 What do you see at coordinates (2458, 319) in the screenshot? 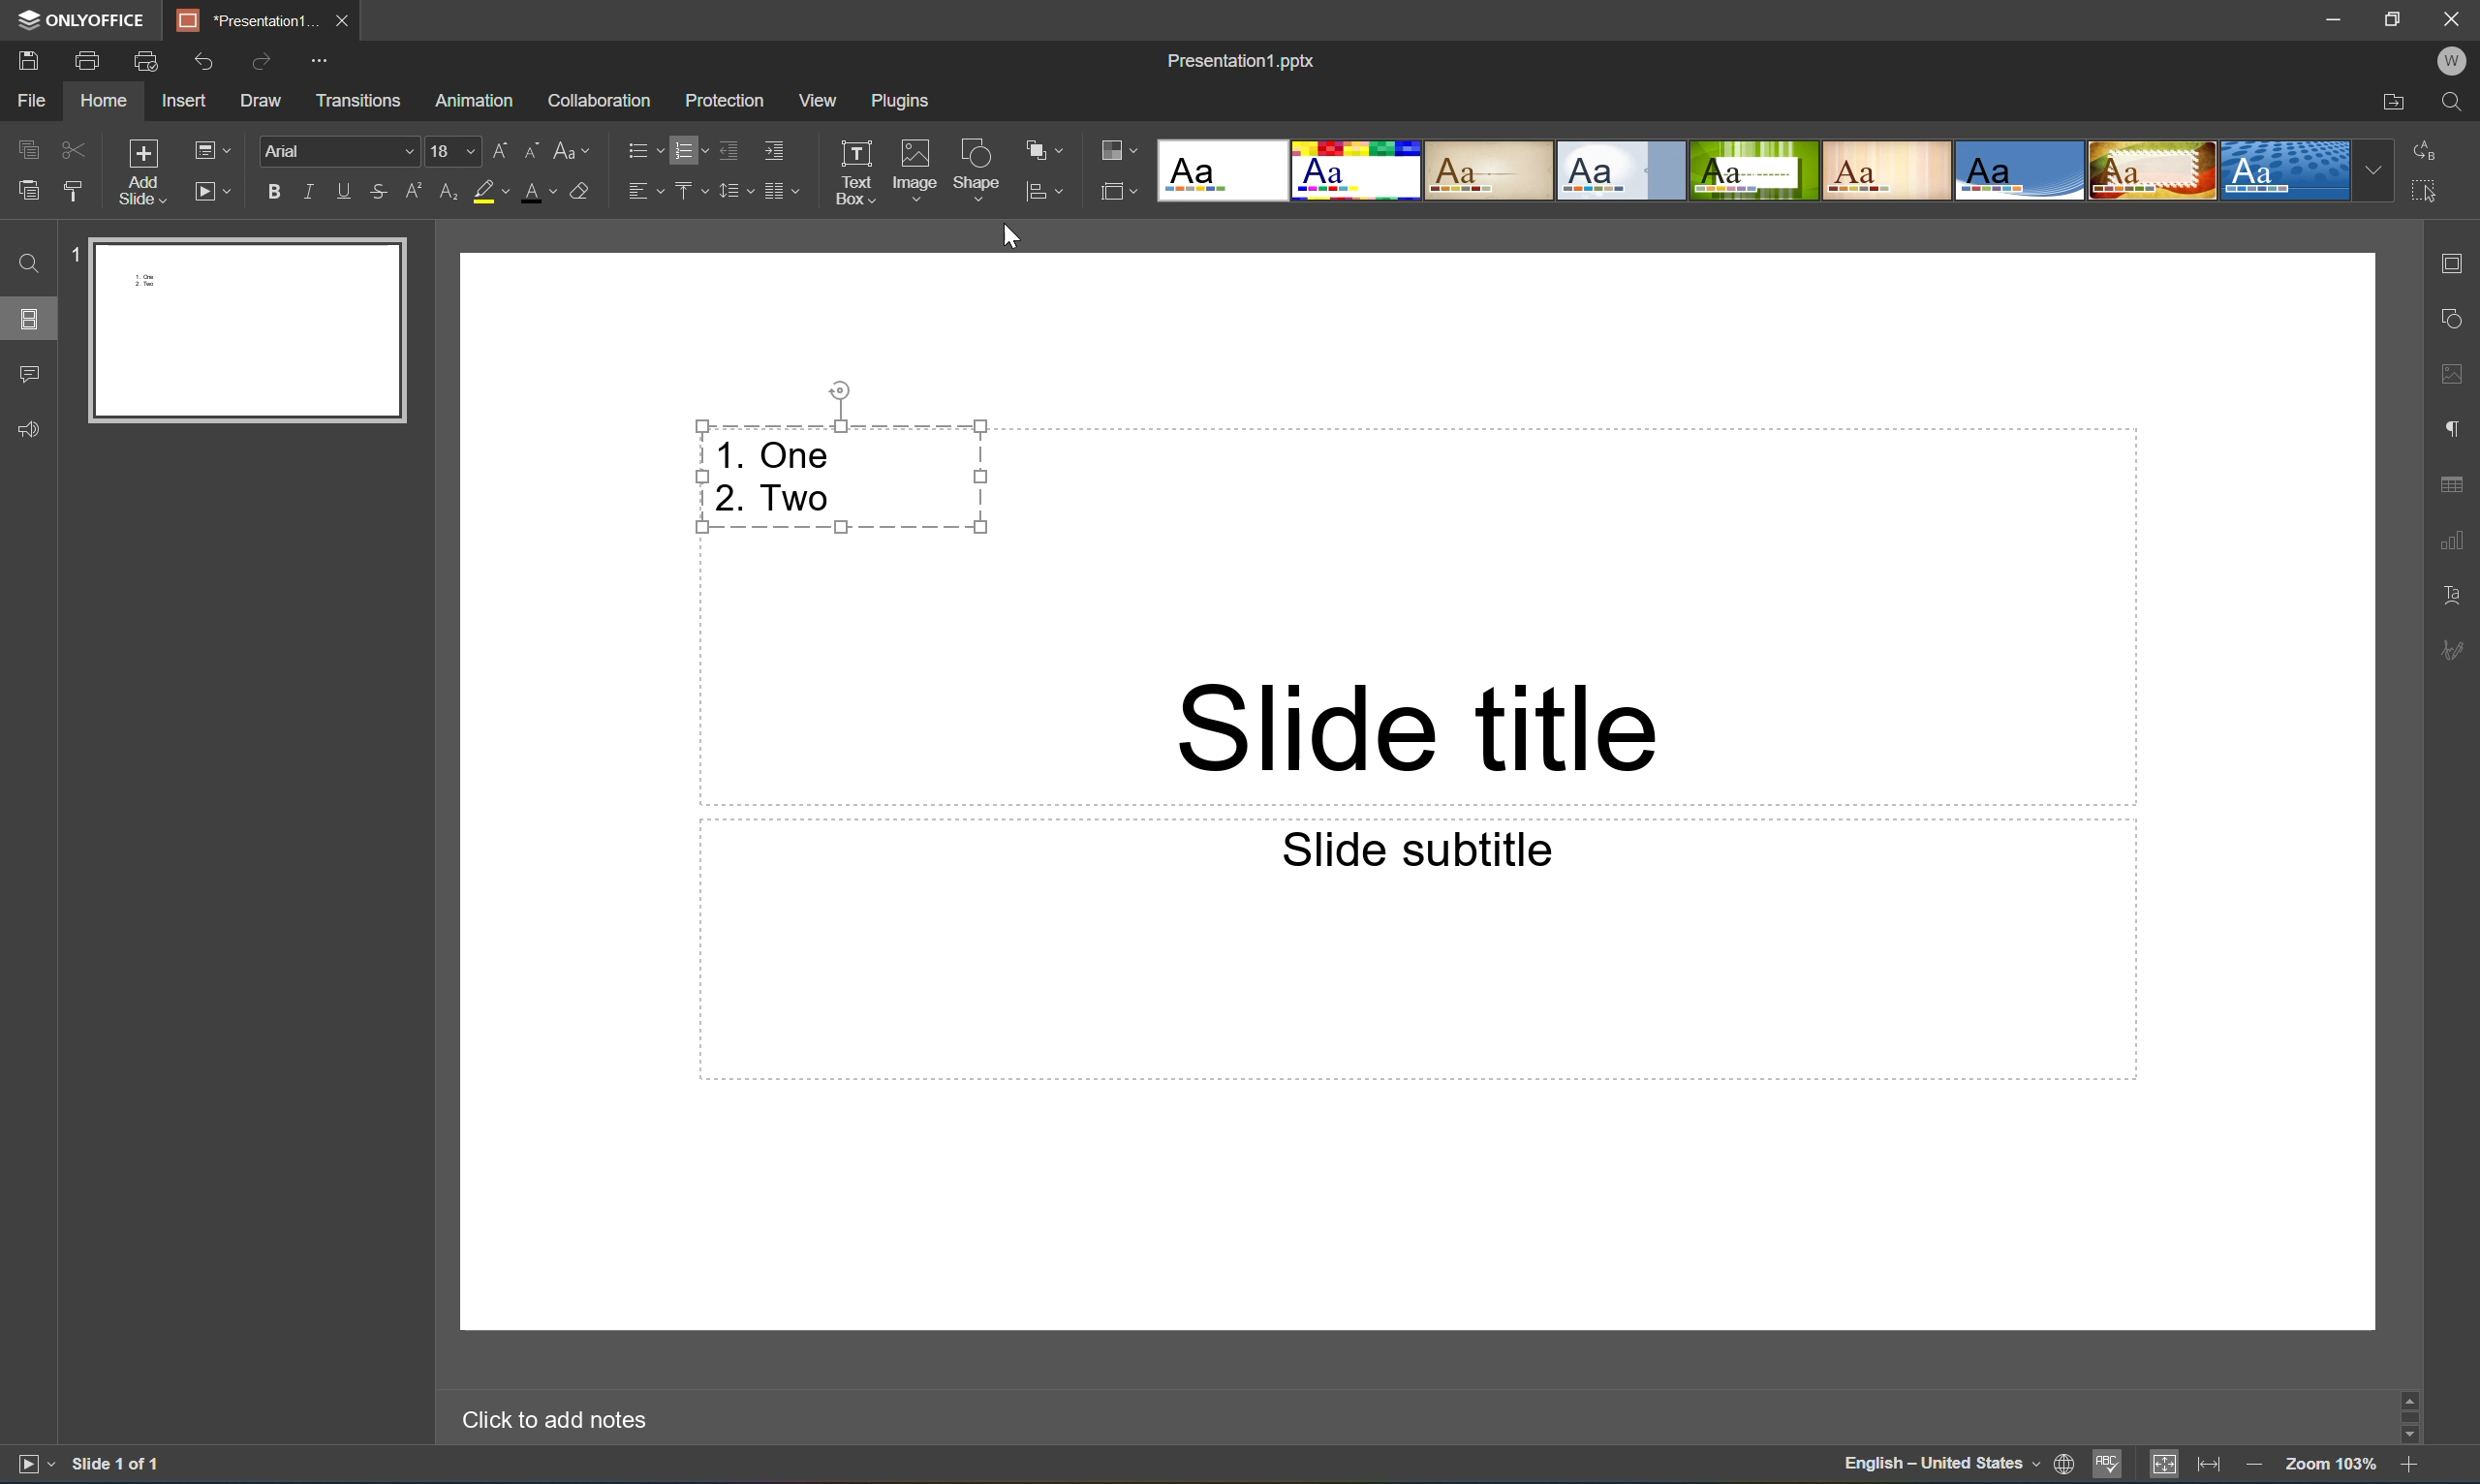
I see `Shape settings` at bounding box center [2458, 319].